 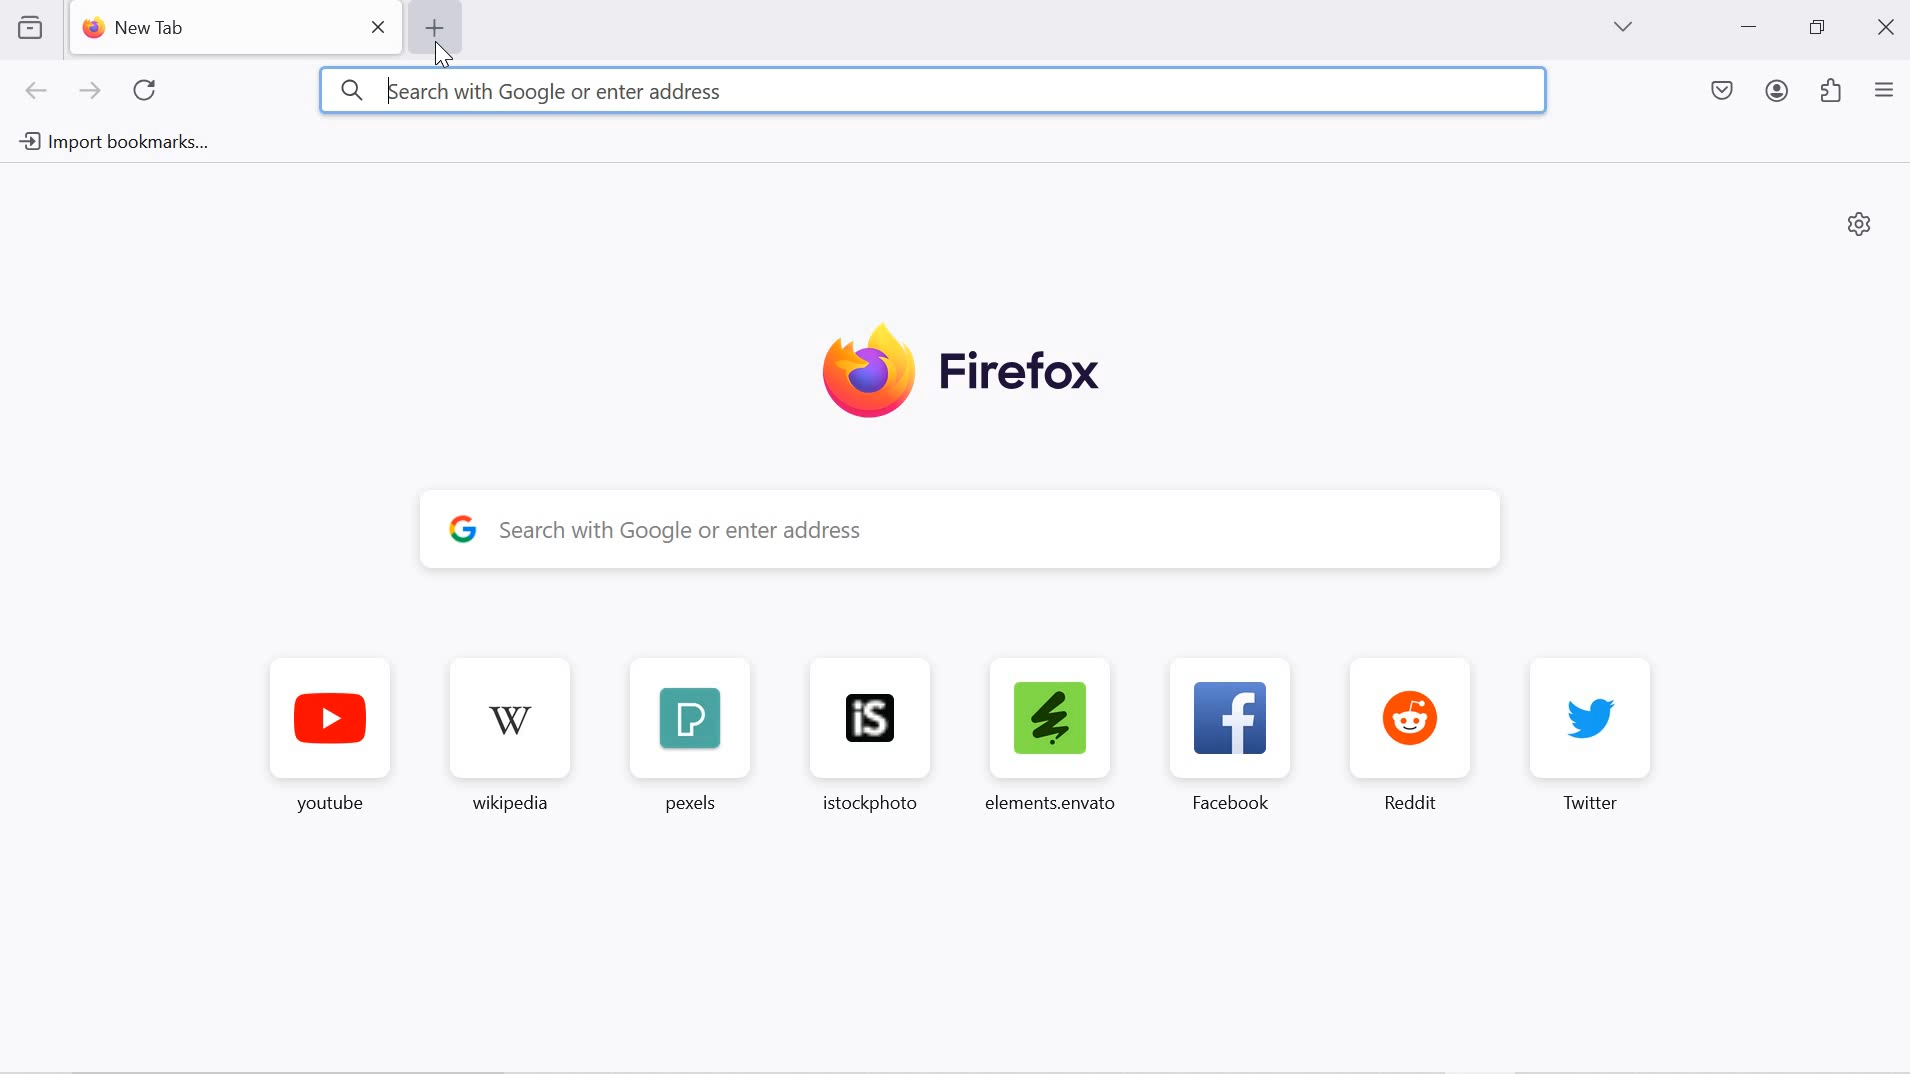 What do you see at coordinates (1622, 27) in the screenshot?
I see `list all tabs` at bounding box center [1622, 27].